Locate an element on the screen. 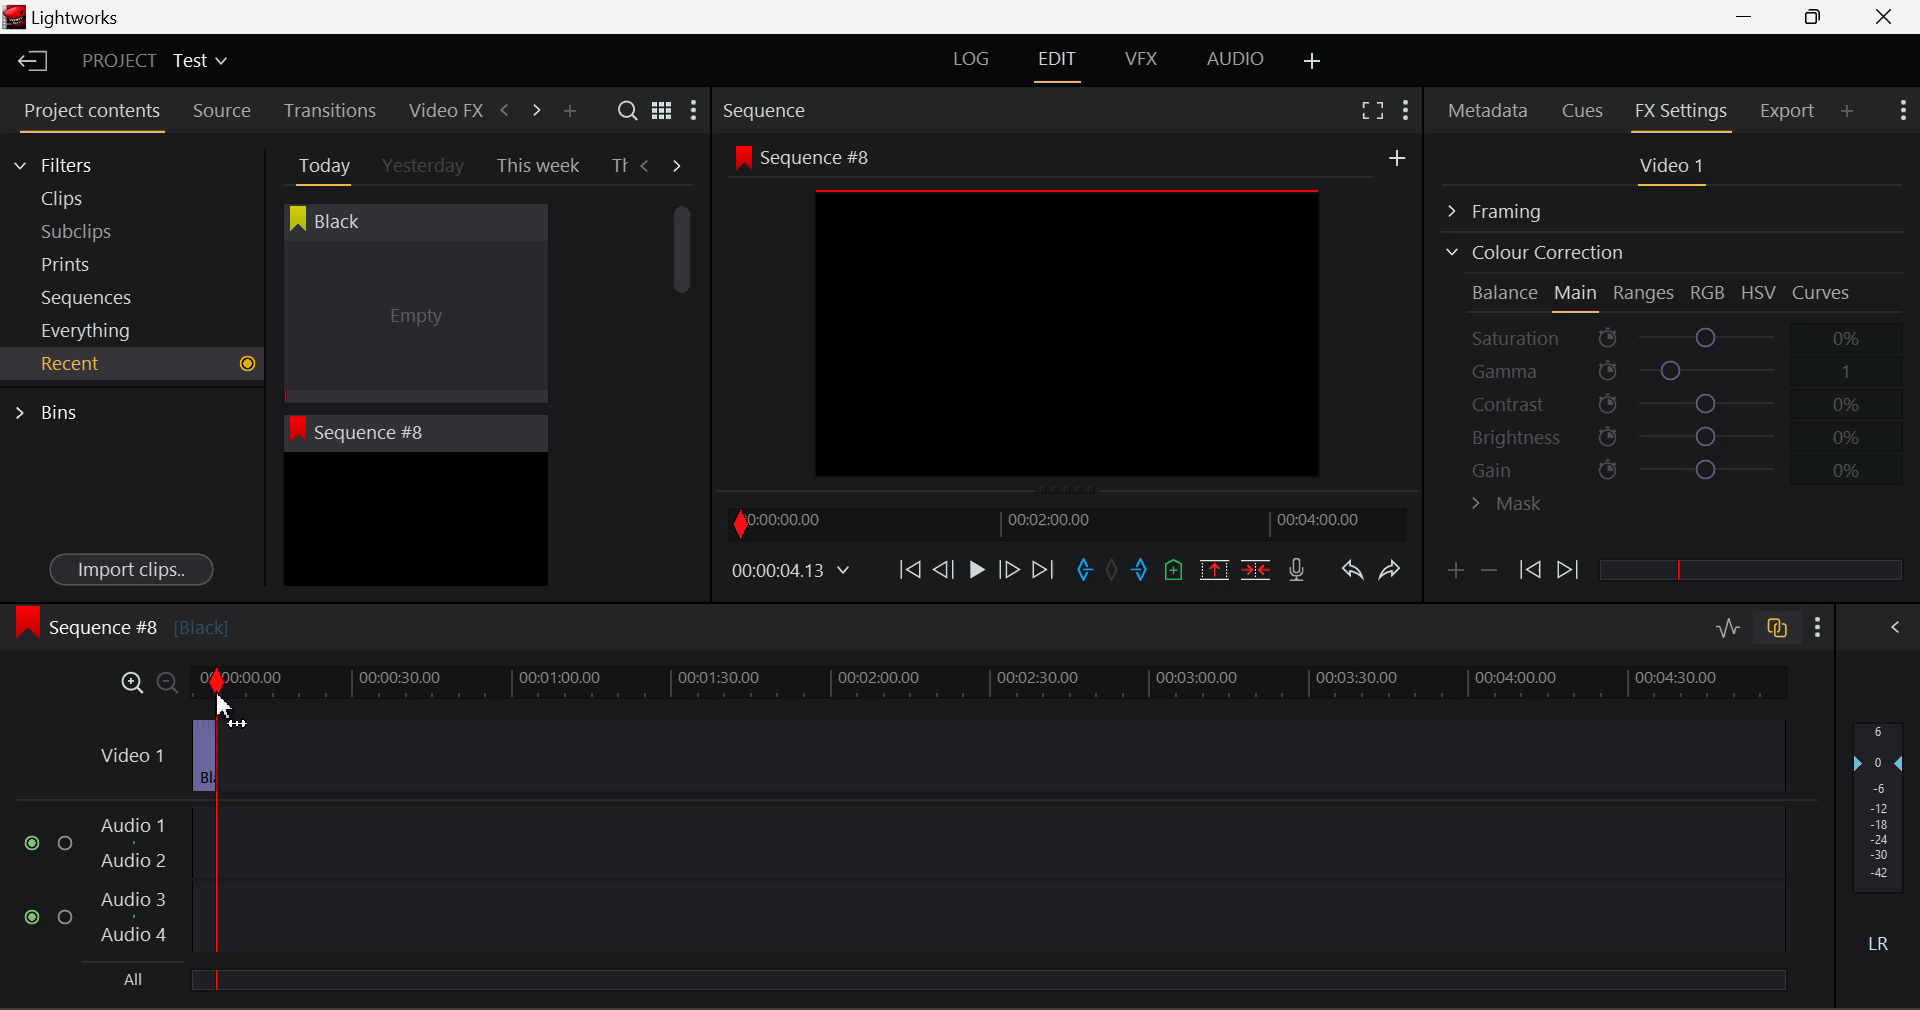  Delete/Cut is located at coordinates (1256, 569).